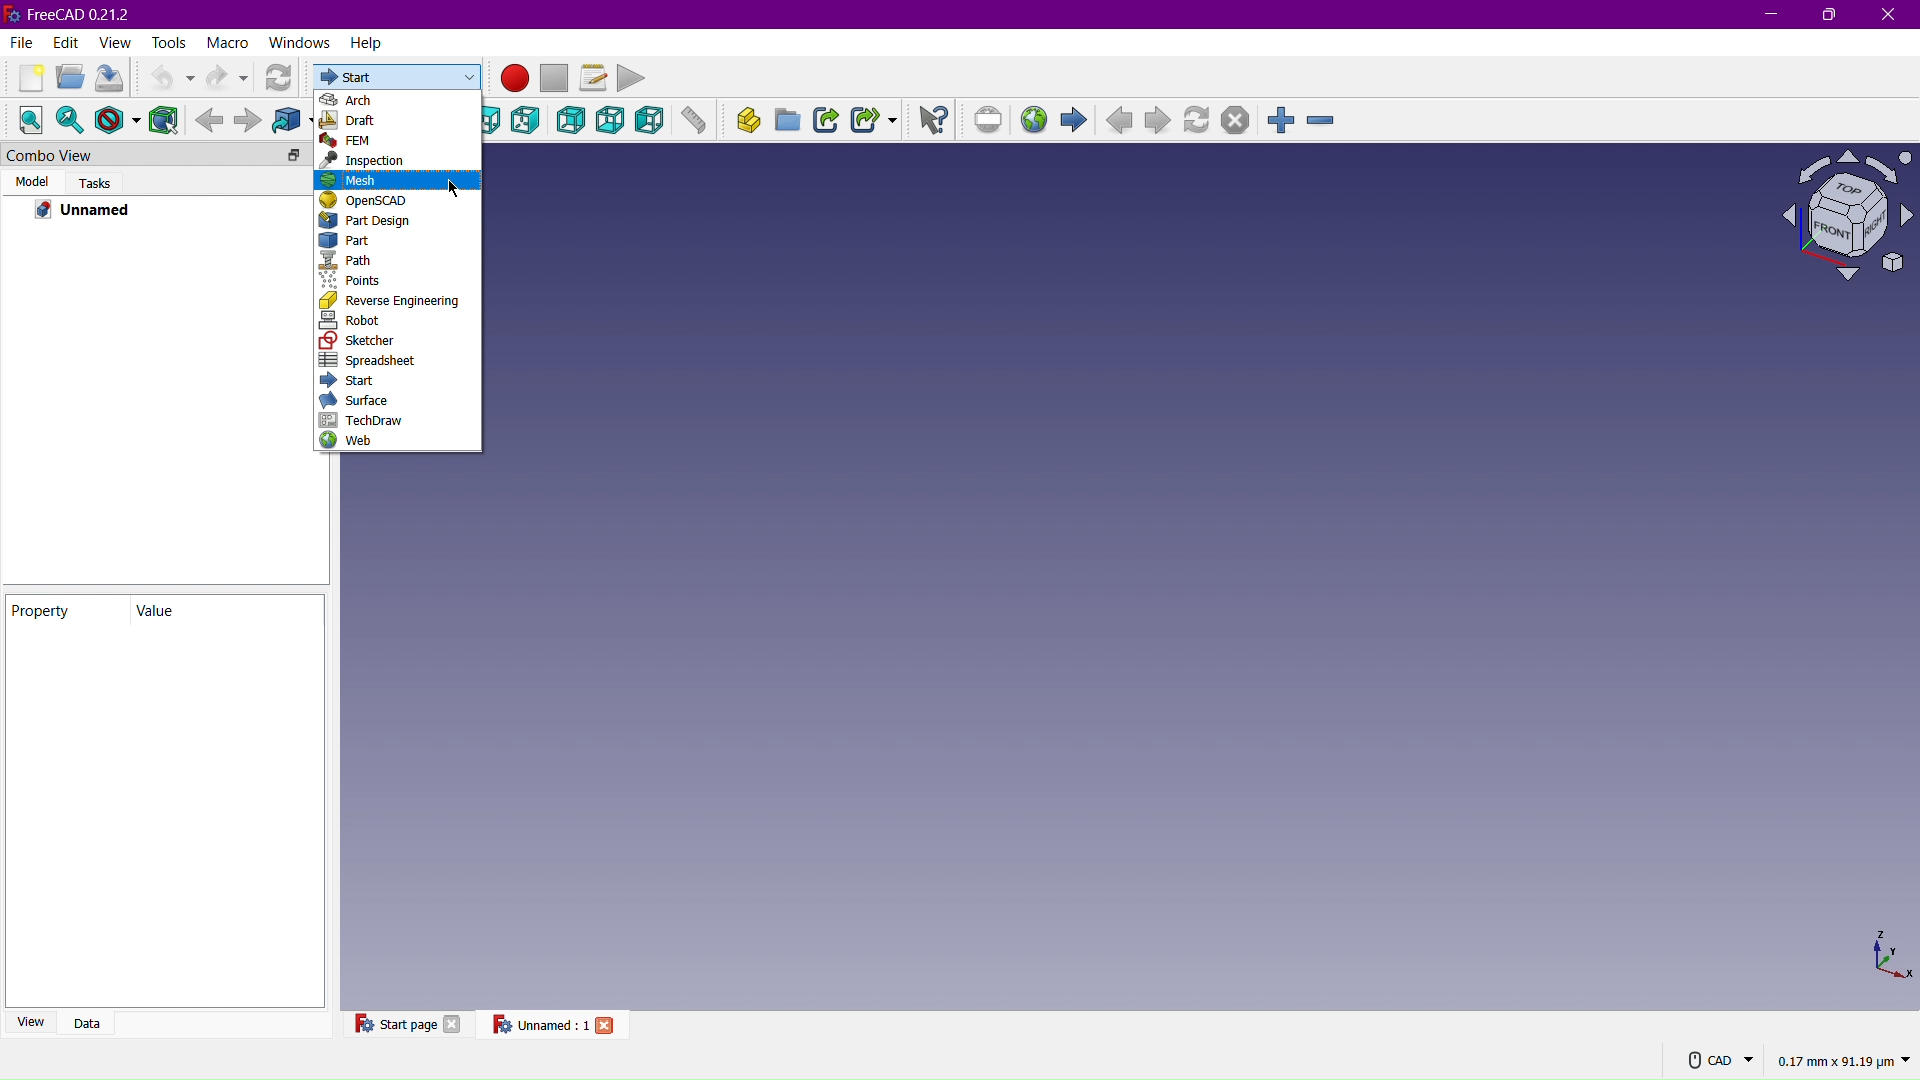 The image size is (1920, 1080). I want to click on Start page, so click(393, 1023).